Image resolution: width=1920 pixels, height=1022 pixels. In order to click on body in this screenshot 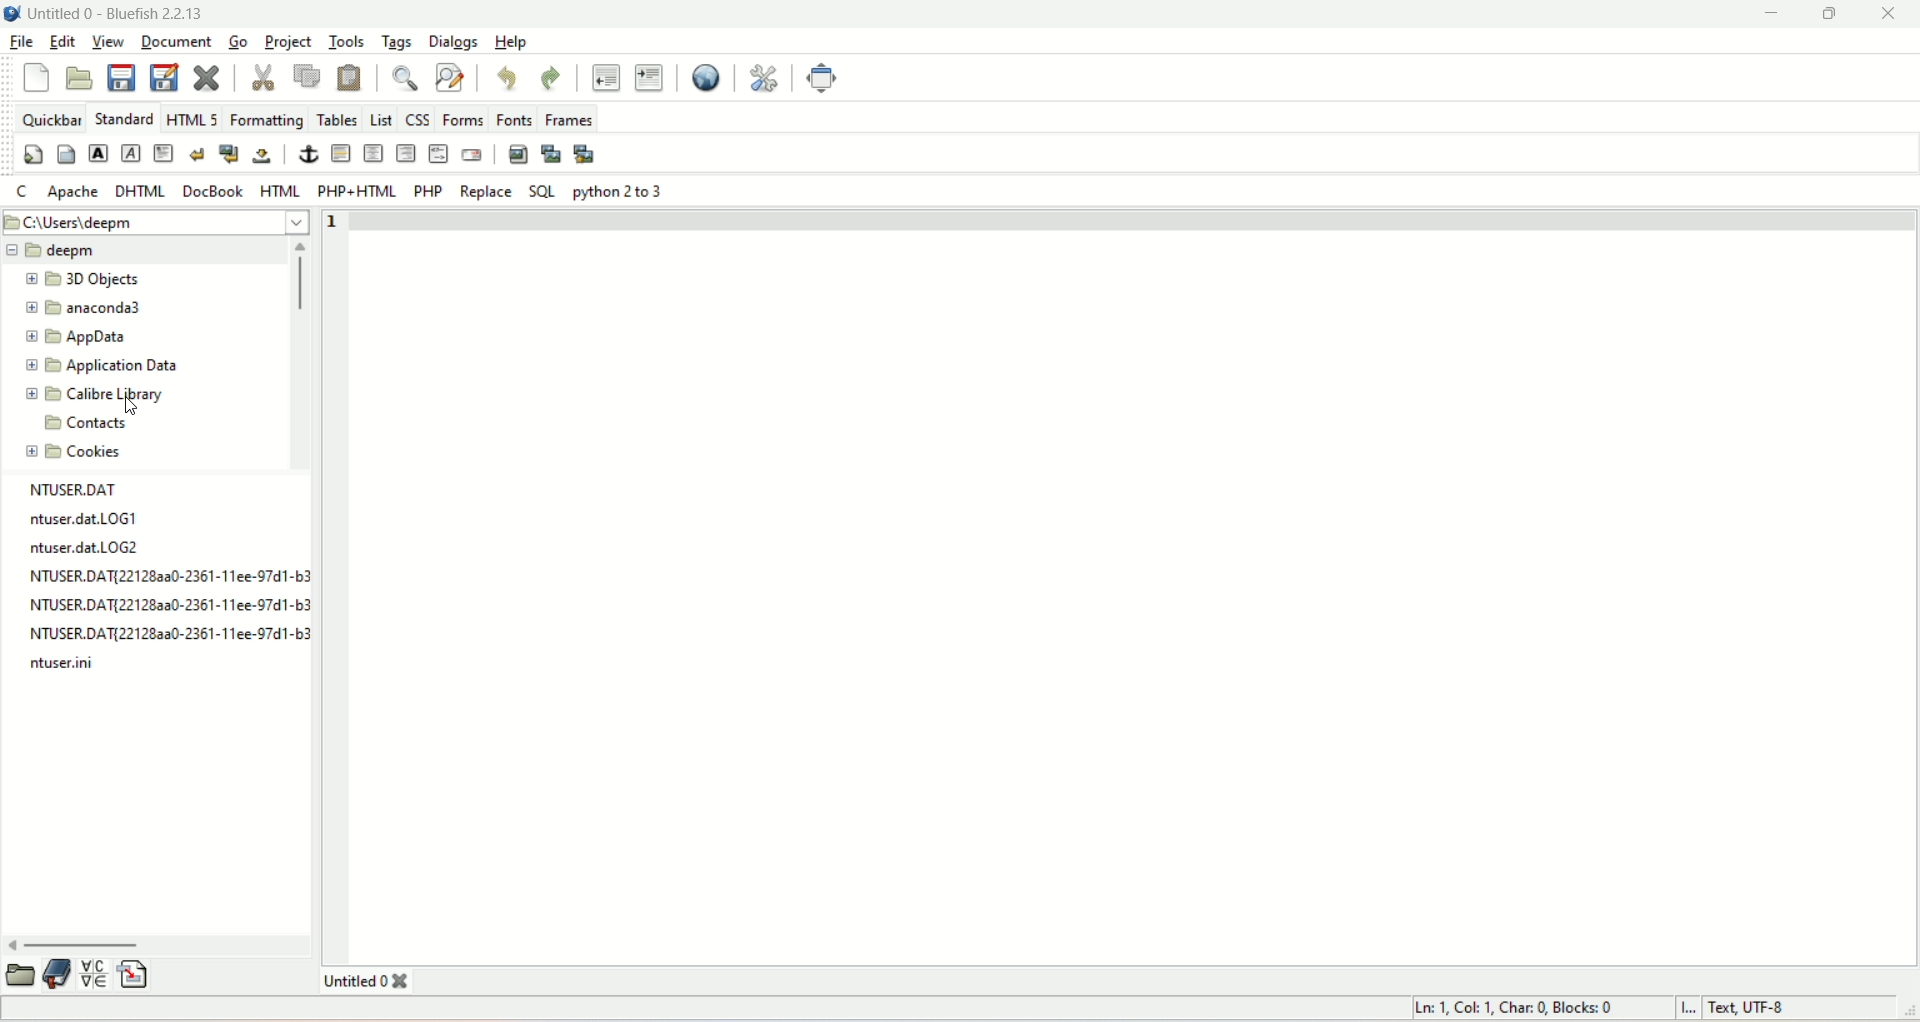, I will do `click(65, 152)`.